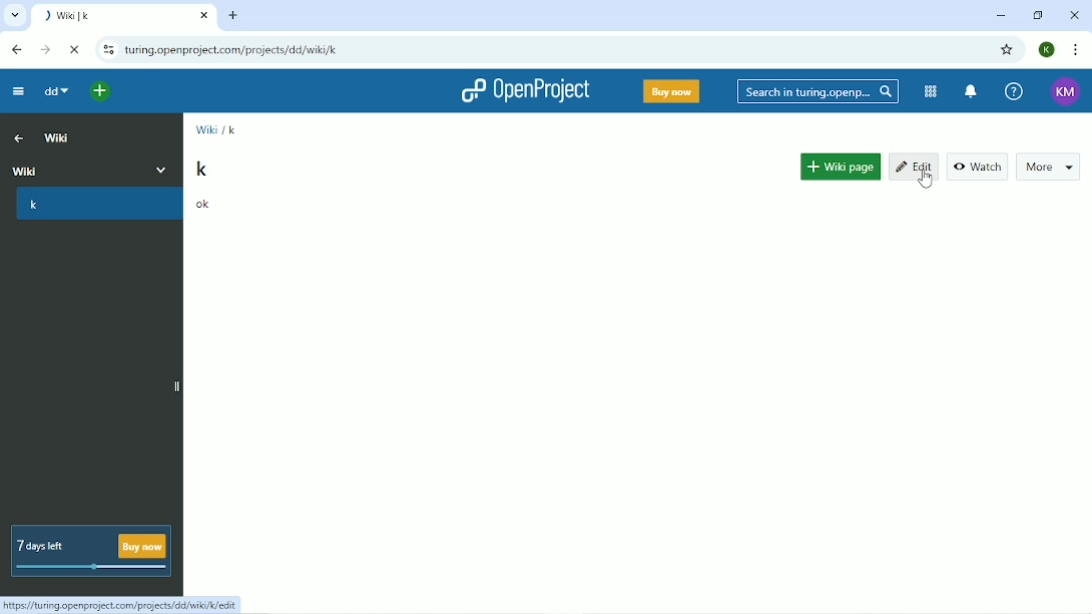 The width and height of the screenshot is (1092, 614). What do you see at coordinates (55, 92) in the screenshot?
I see `dd` at bounding box center [55, 92].